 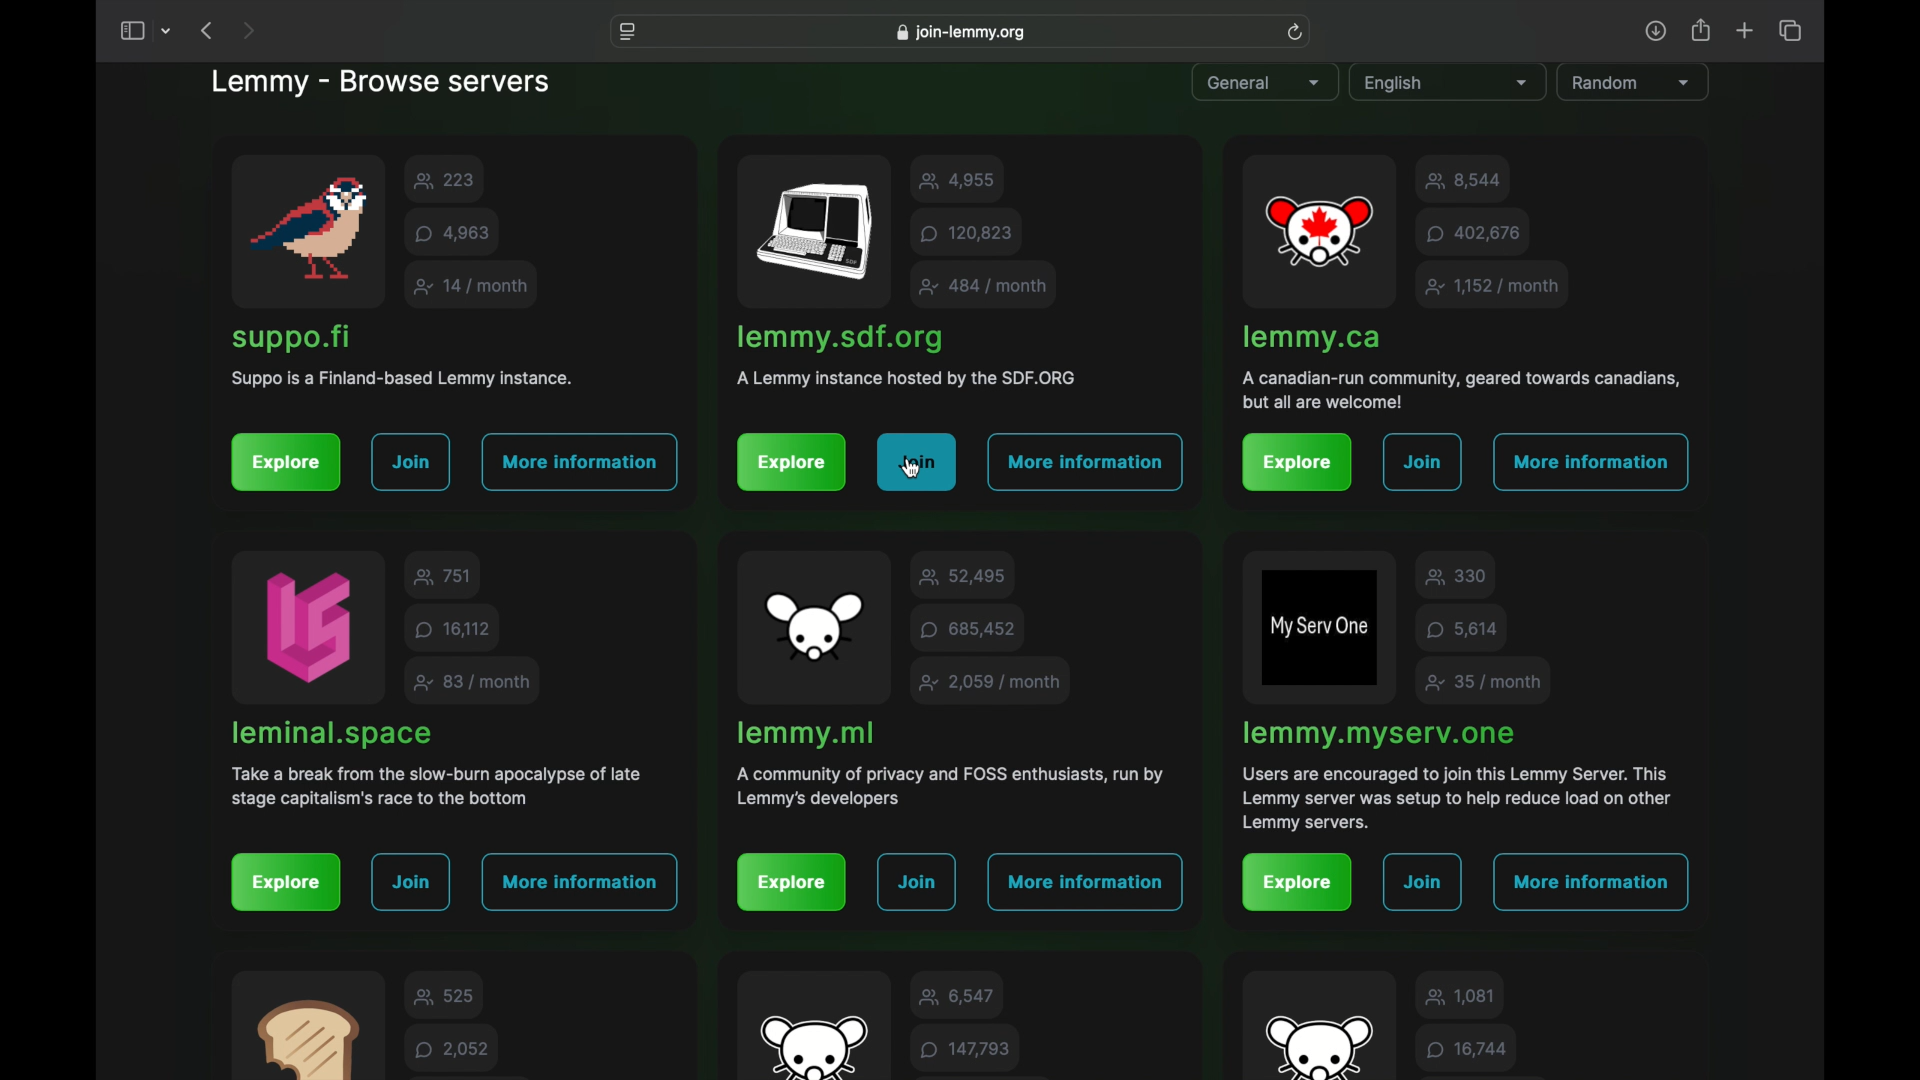 I want to click on show sidebar, so click(x=131, y=32).